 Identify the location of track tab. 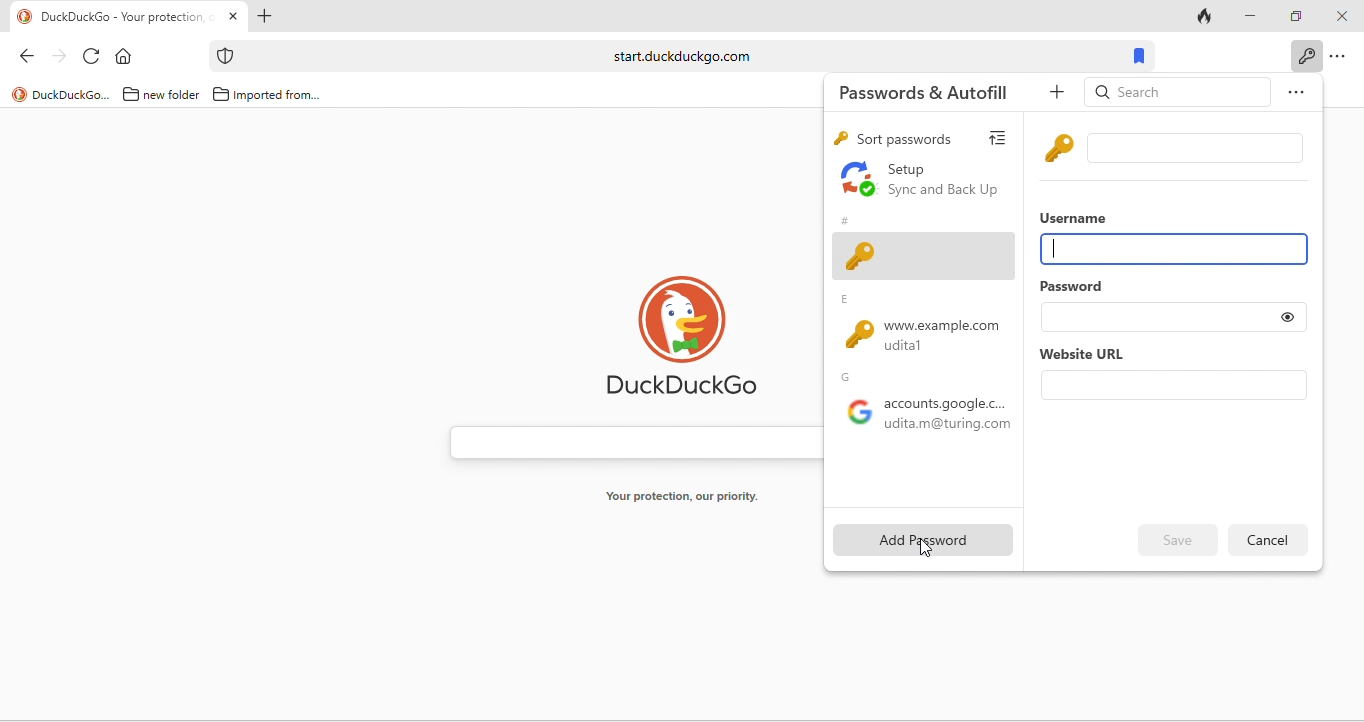
(1206, 15).